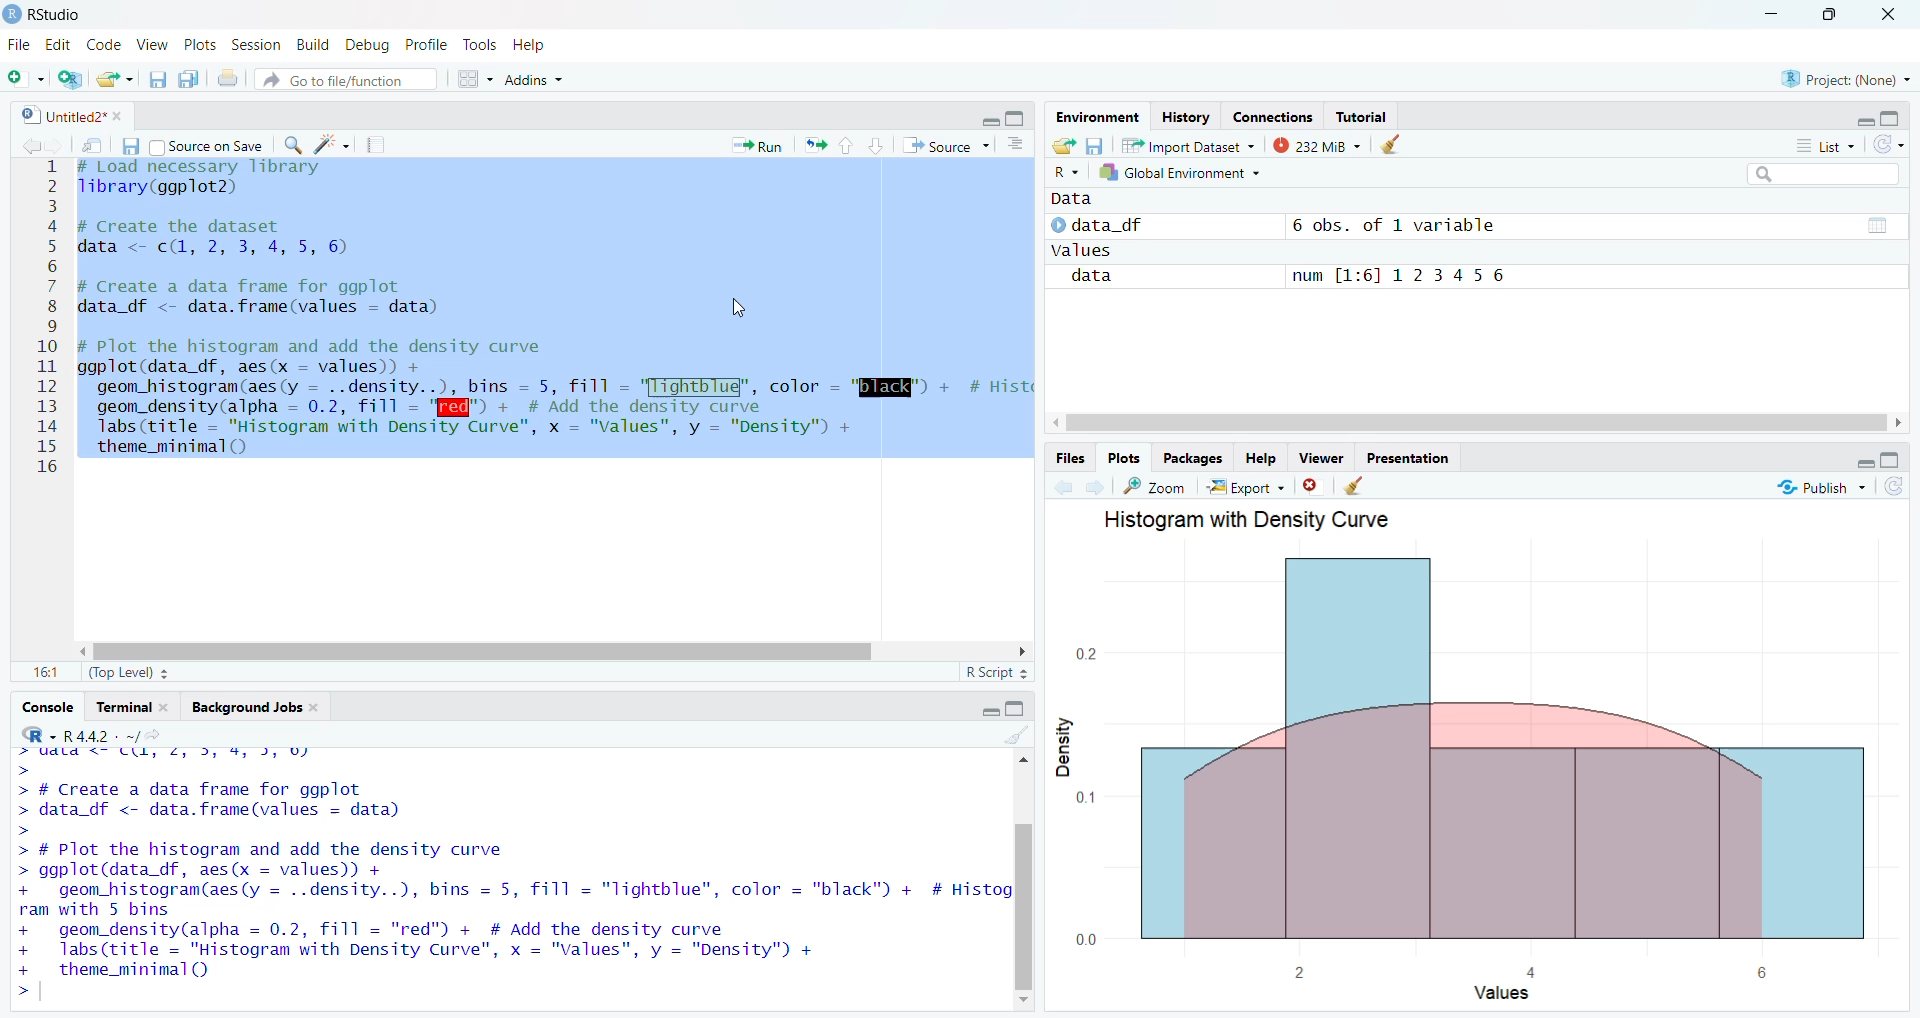  What do you see at coordinates (1094, 487) in the screenshot?
I see `next plot` at bounding box center [1094, 487].